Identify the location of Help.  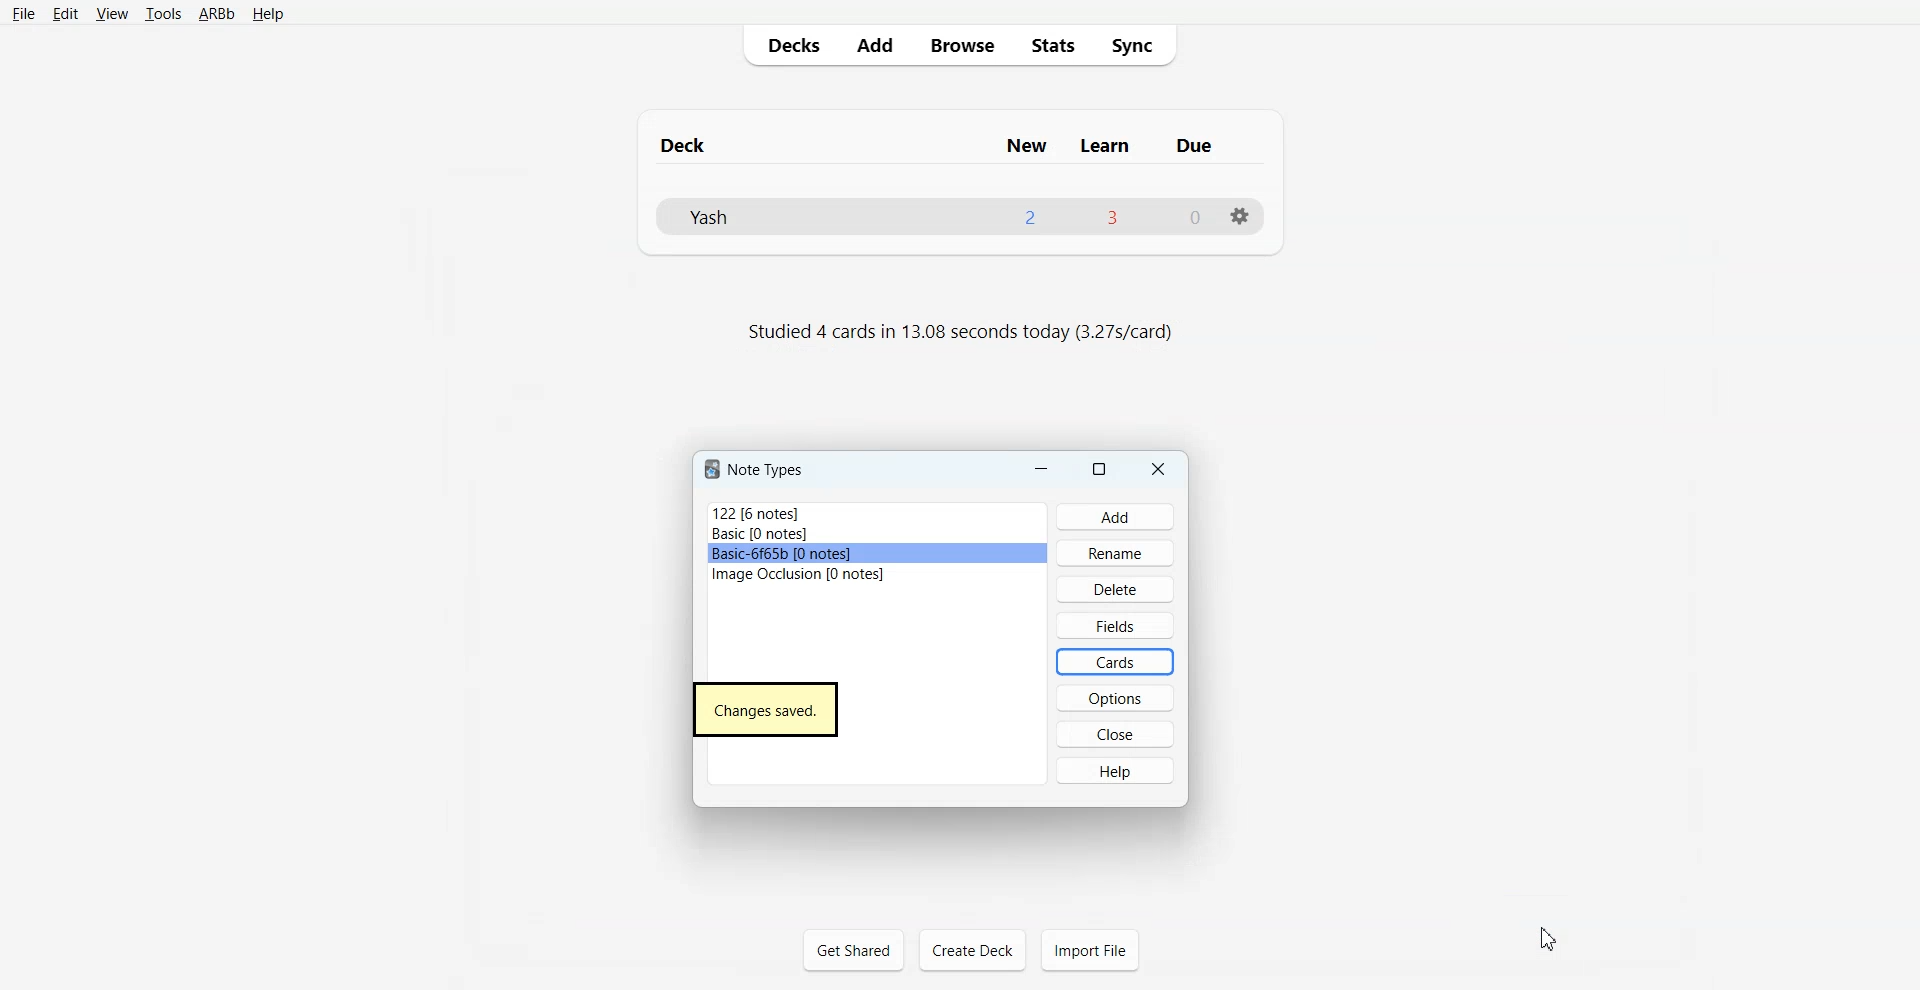
(266, 15).